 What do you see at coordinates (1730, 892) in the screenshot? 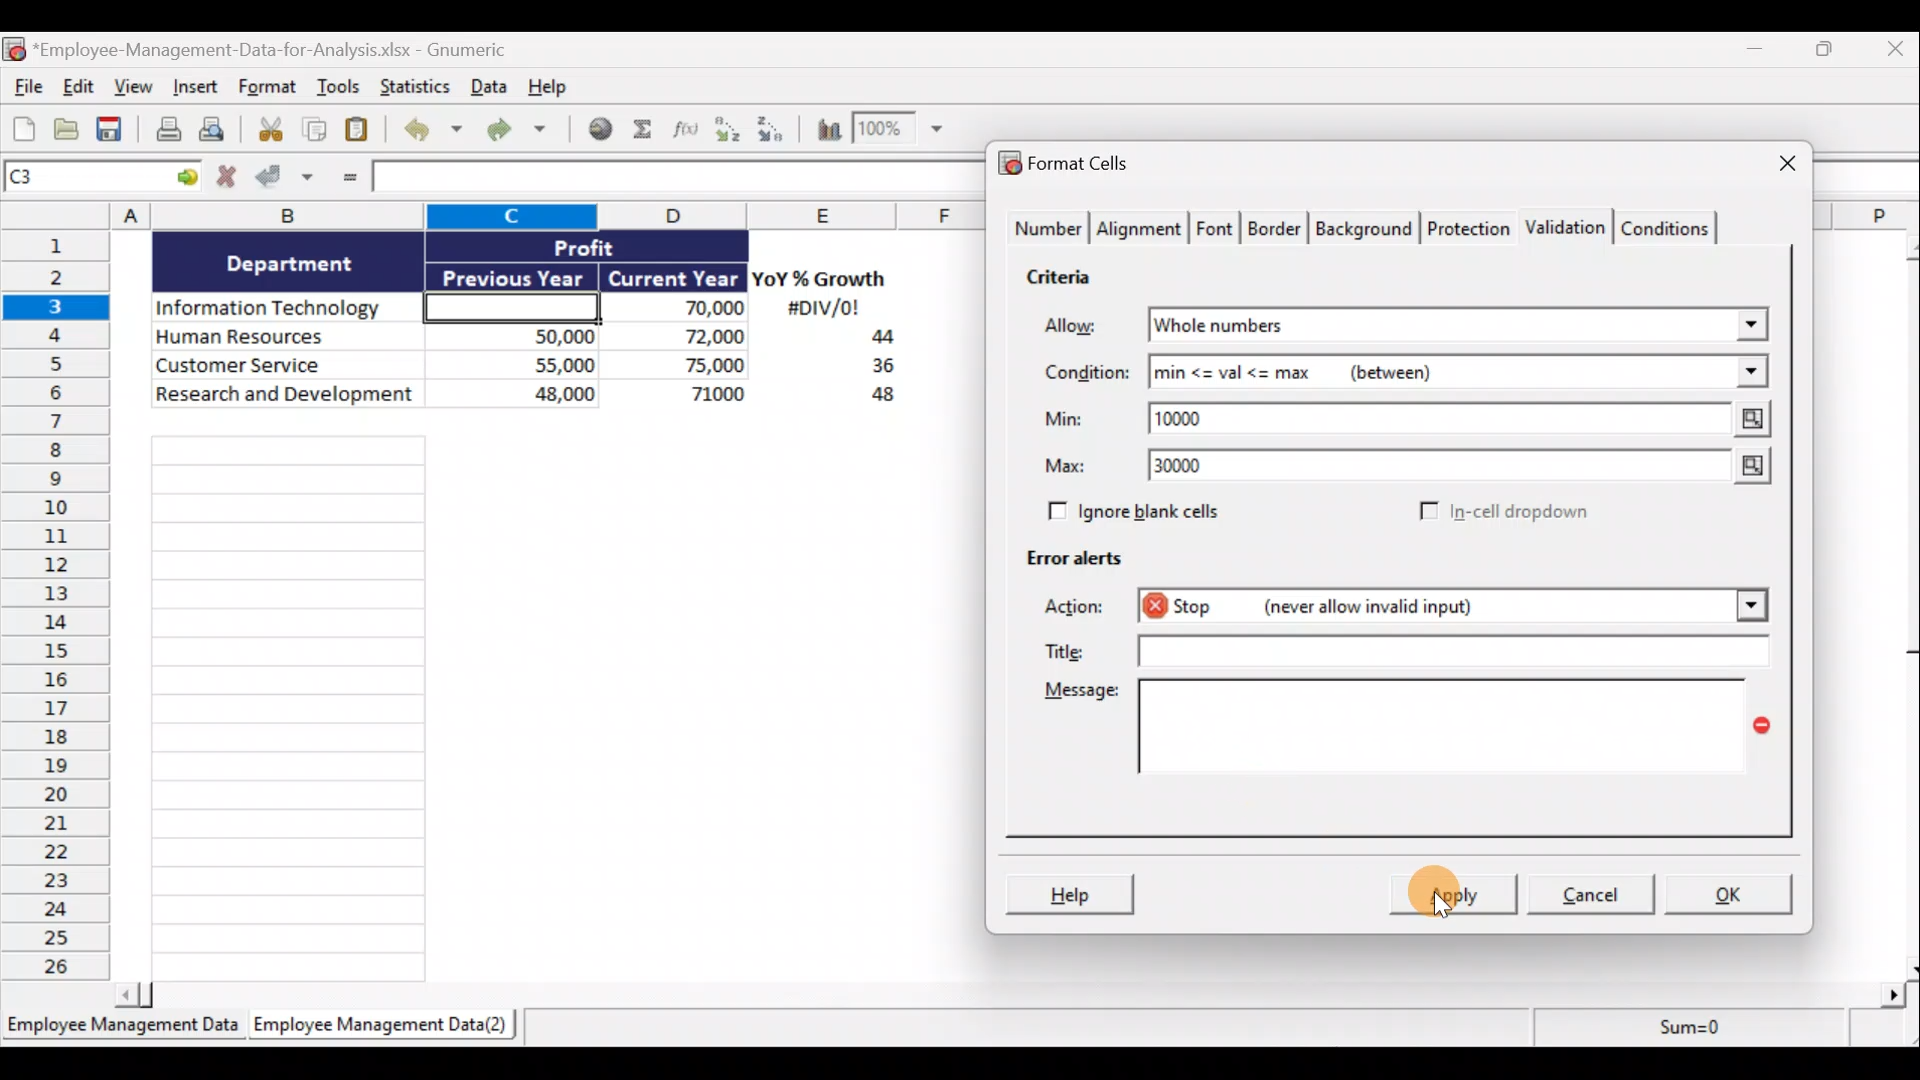
I see `OK` at bounding box center [1730, 892].